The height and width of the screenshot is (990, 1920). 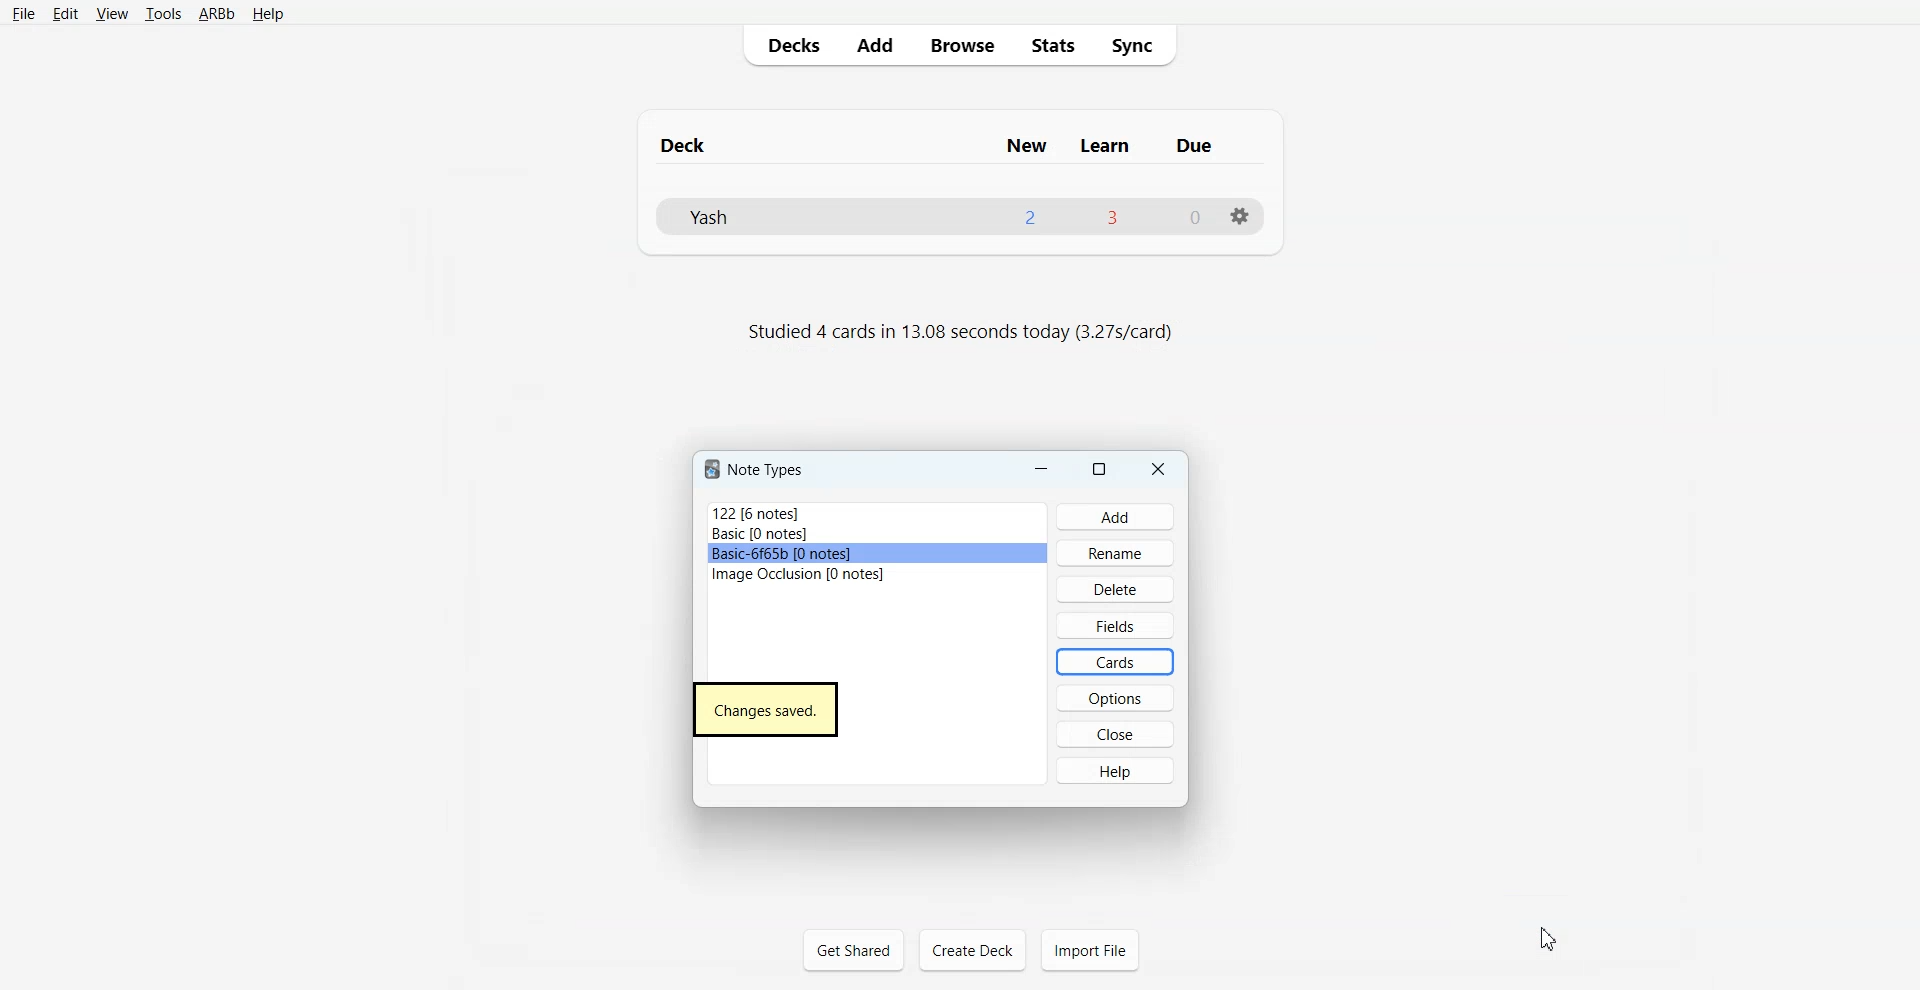 I want to click on Import File, so click(x=1090, y=950).